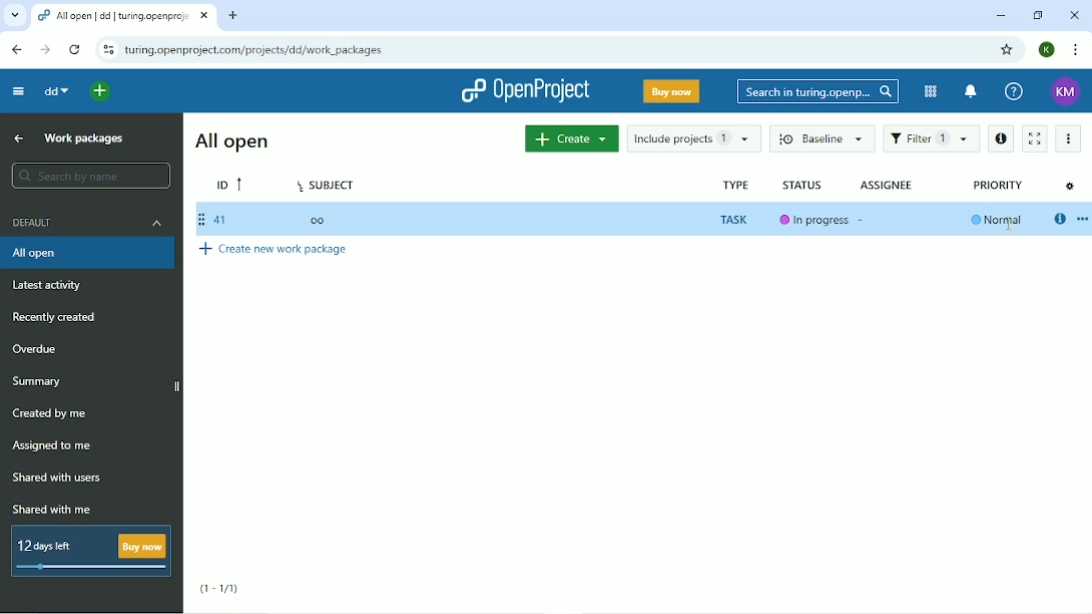  Describe the element at coordinates (1046, 50) in the screenshot. I see `K` at that location.